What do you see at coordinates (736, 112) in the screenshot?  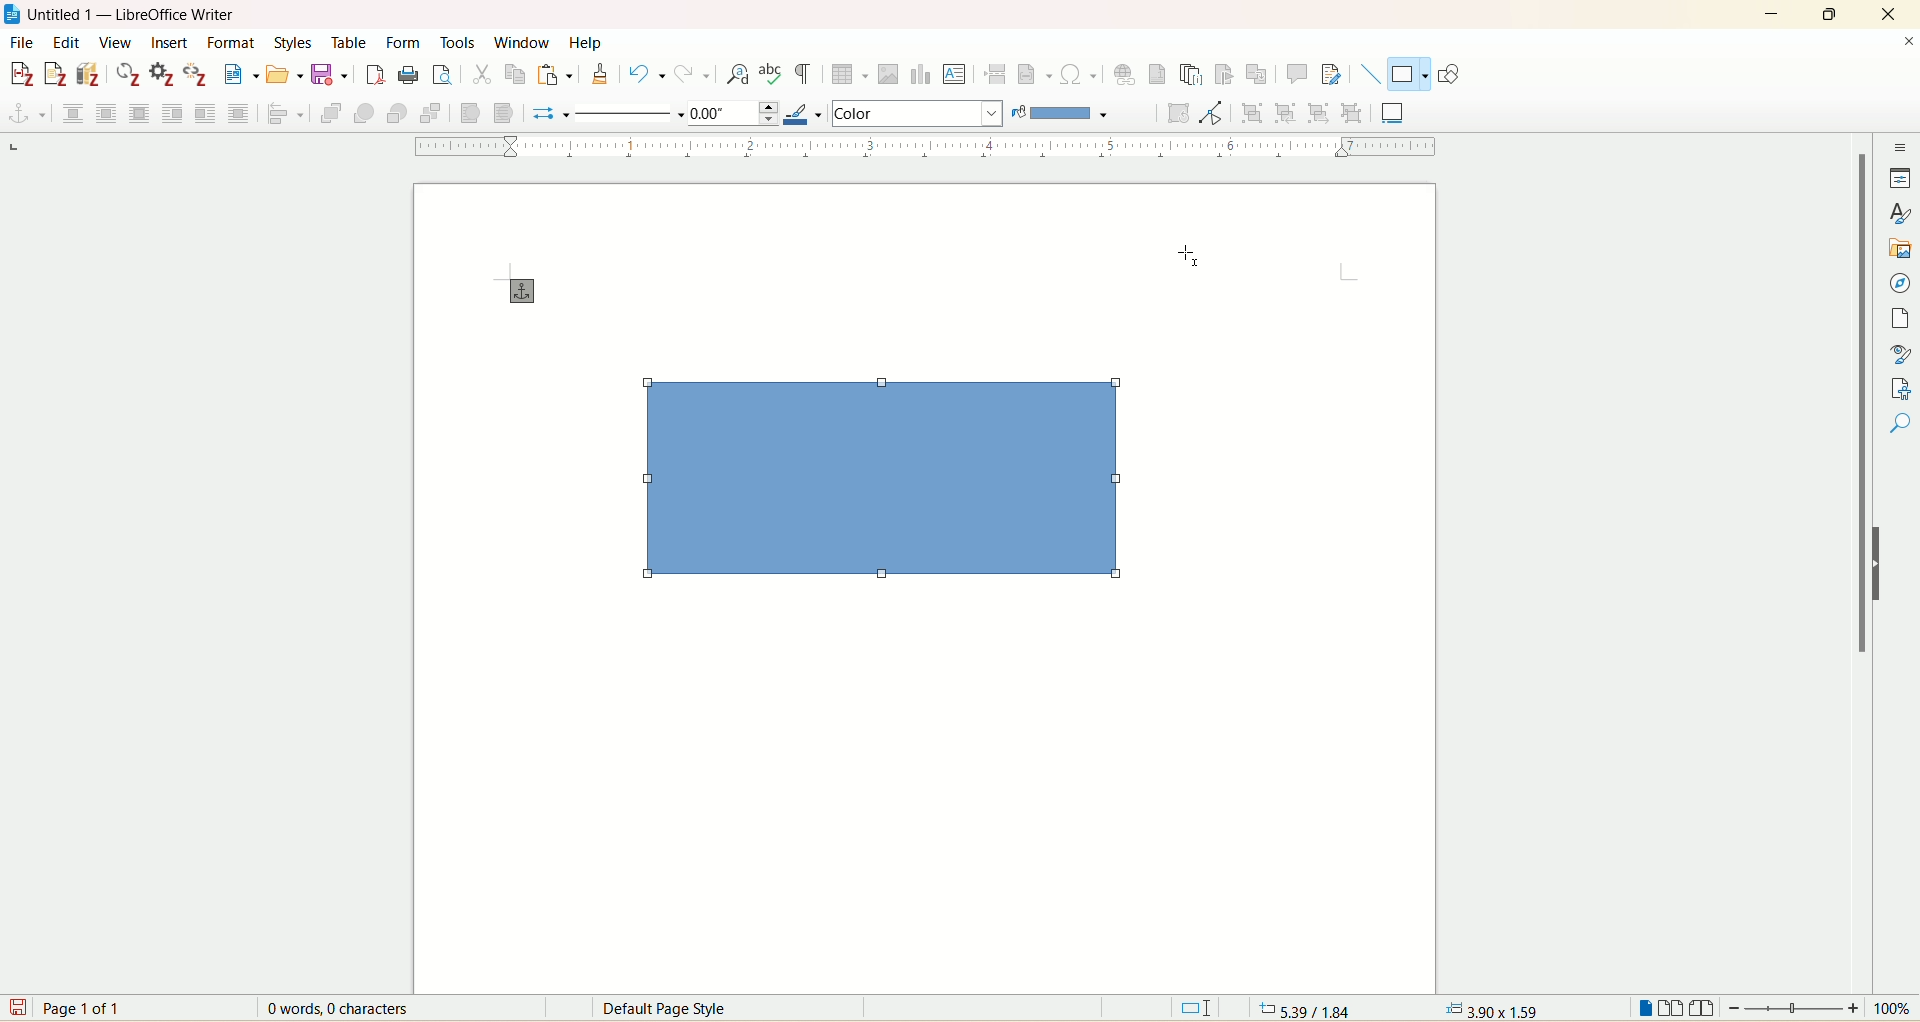 I see `line thickness` at bounding box center [736, 112].